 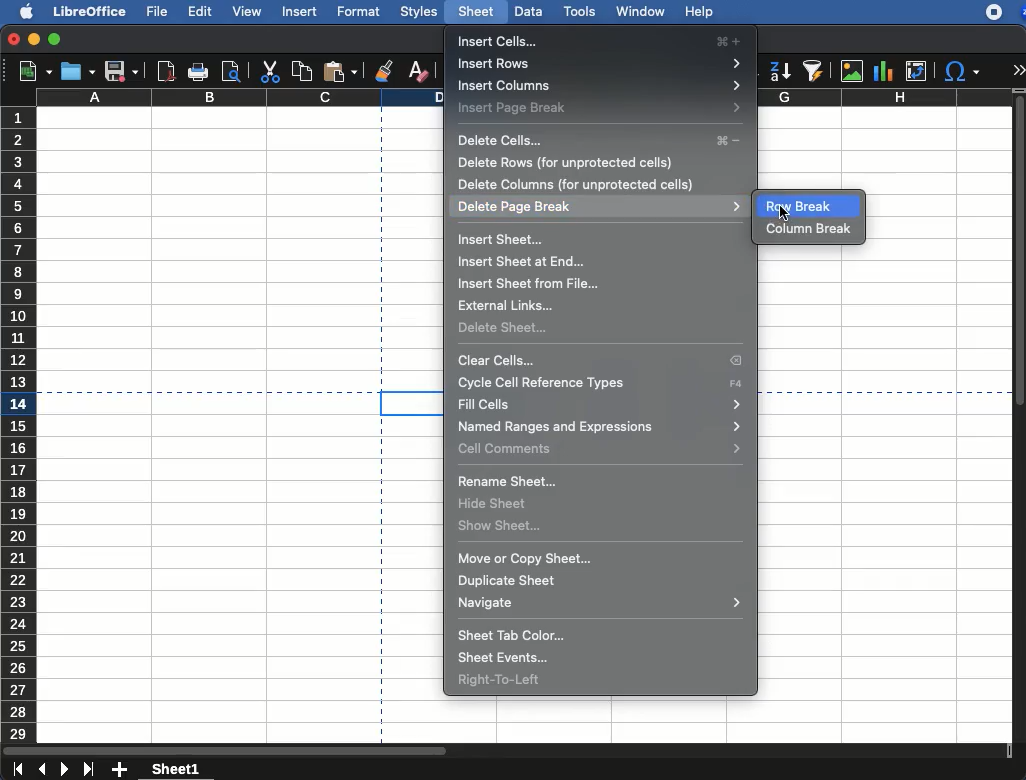 What do you see at coordinates (78, 70) in the screenshot?
I see `open` at bounding box center [78, 70].